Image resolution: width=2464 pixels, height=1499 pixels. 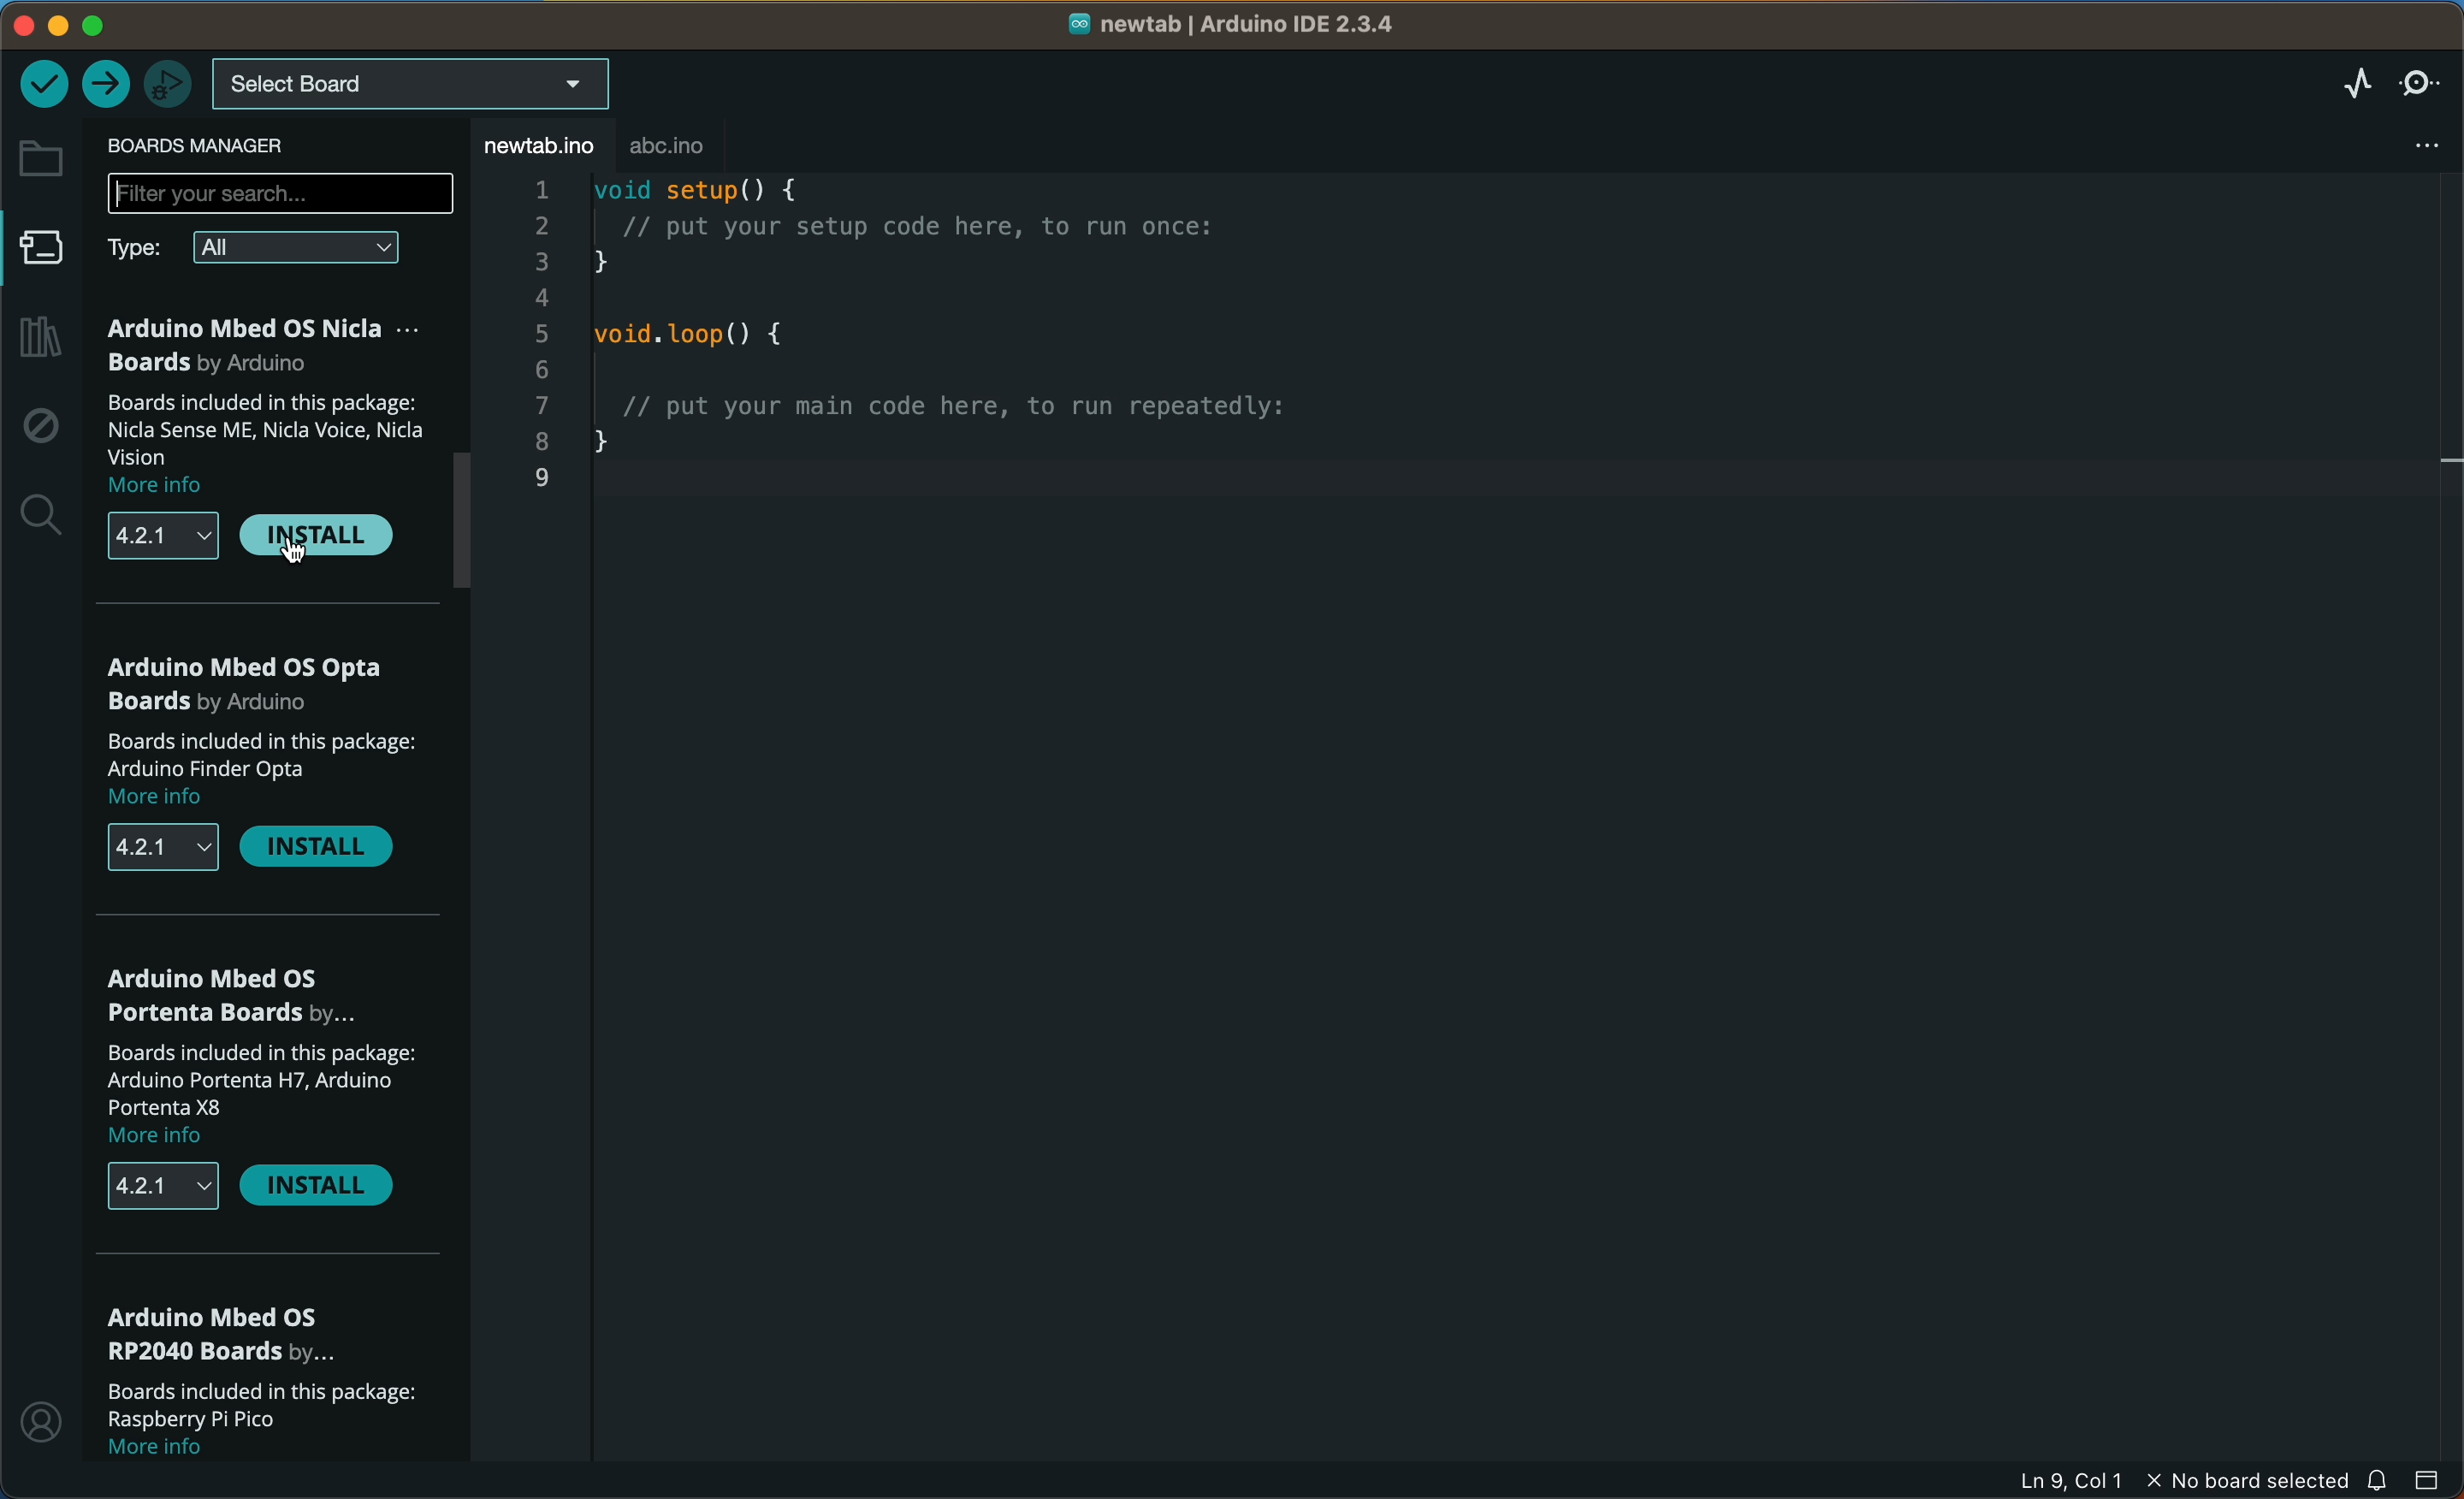 What do you see at coordinates (166, 1138) in the screenshot?
I see `more info` at bounding box center [166, 1138].